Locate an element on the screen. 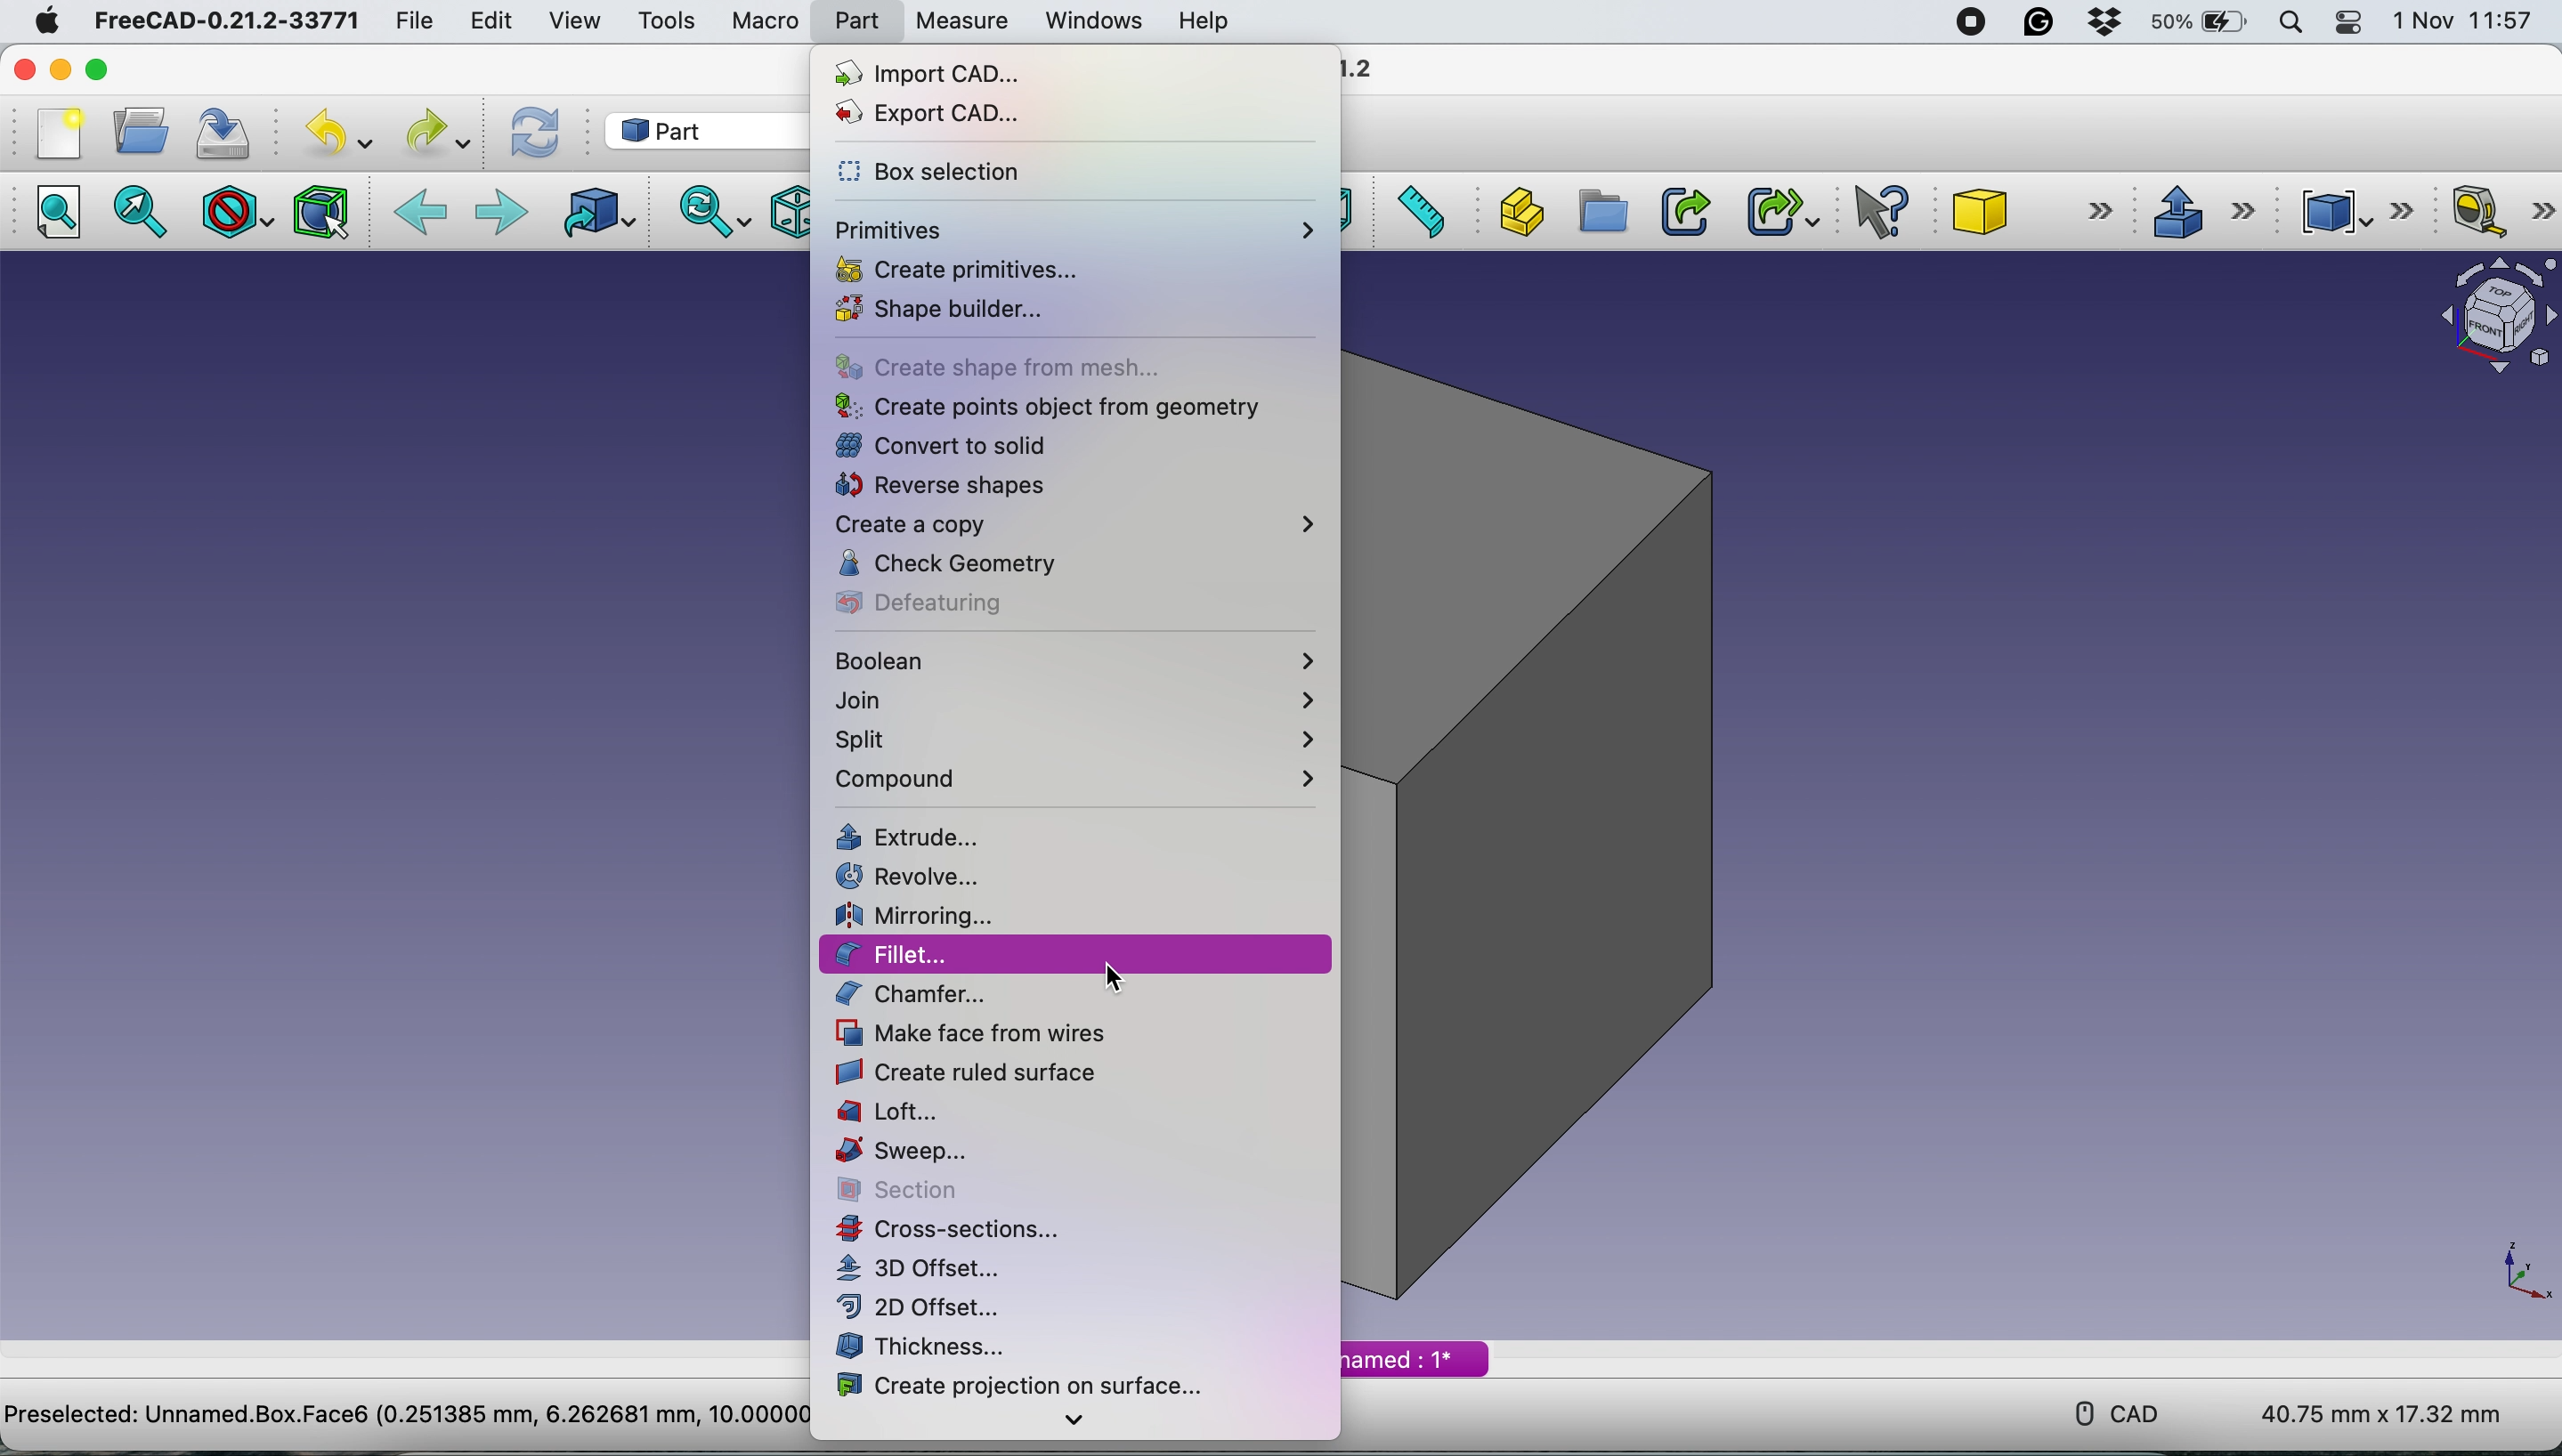 The width and height of the screenshot is (2562, 1456). bounding object is located at coordinates (322, 213).